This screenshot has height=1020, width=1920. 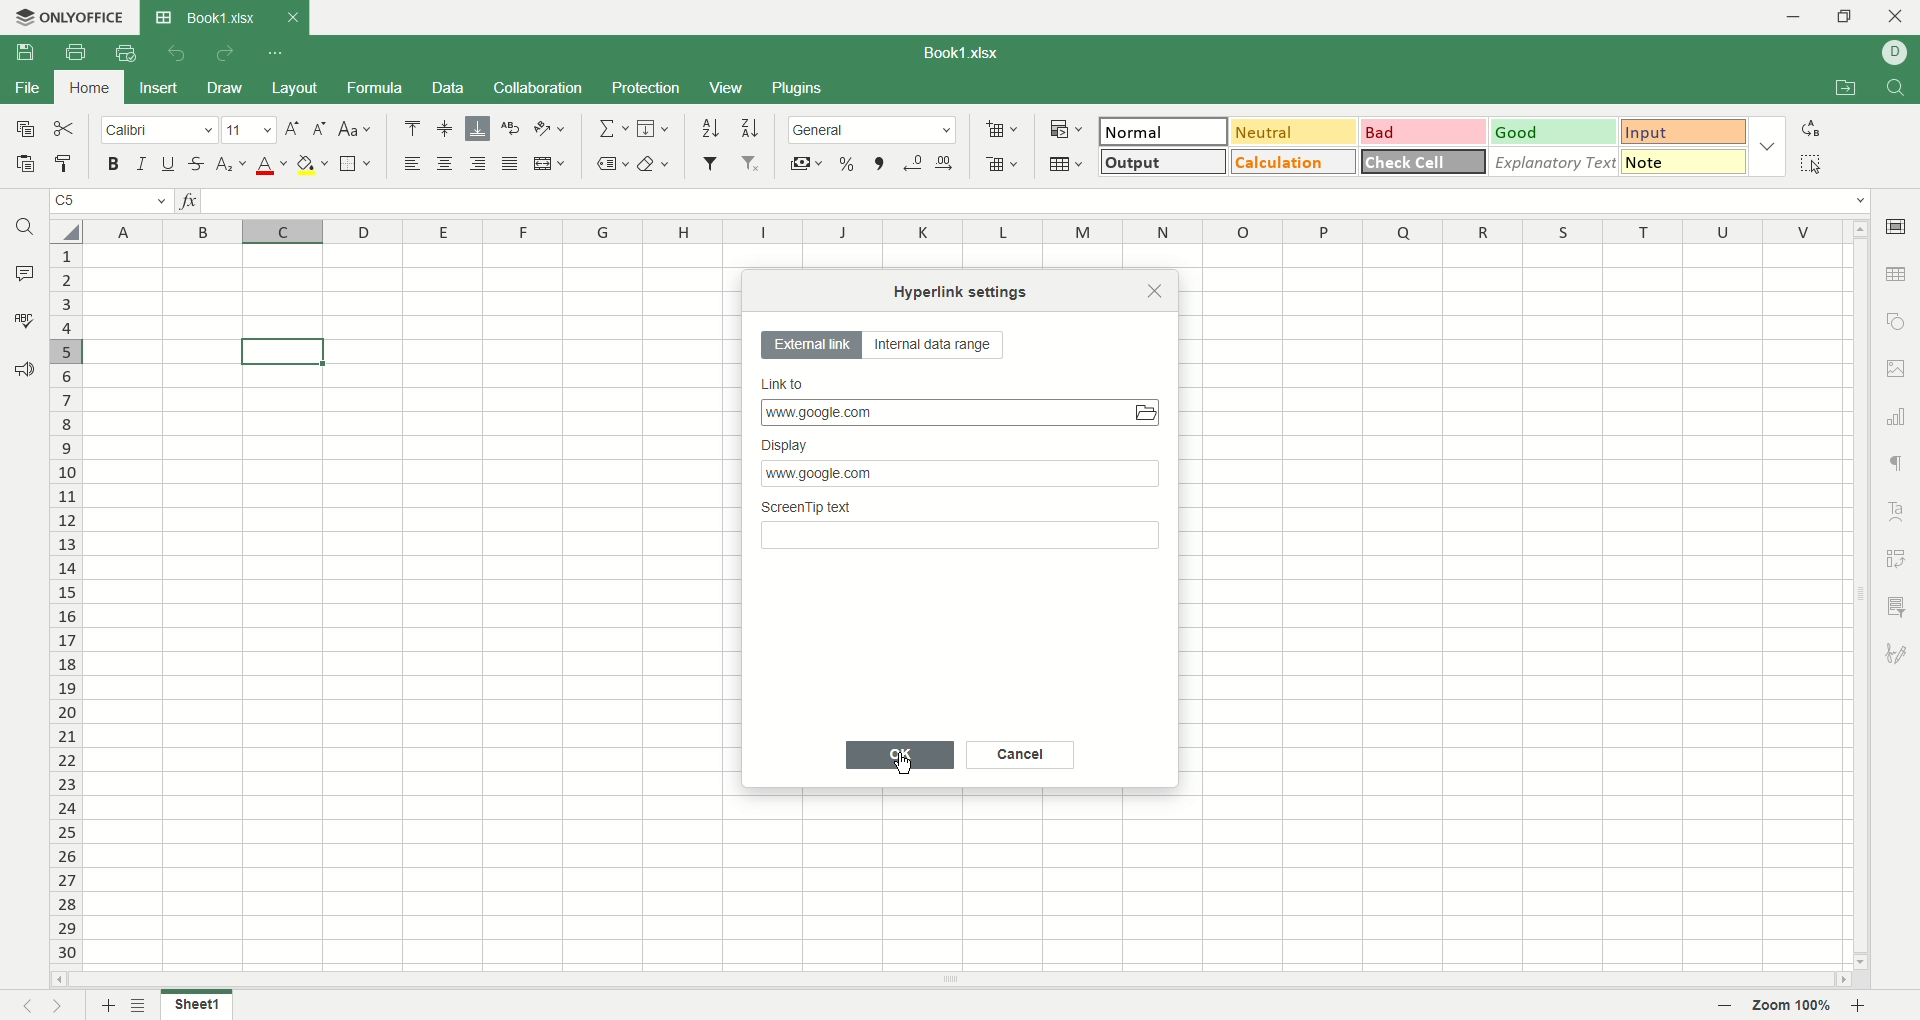 What do you see at coordinates (653, 130) in the screenshot?
I see `fill` at bounding box center [653, 130].